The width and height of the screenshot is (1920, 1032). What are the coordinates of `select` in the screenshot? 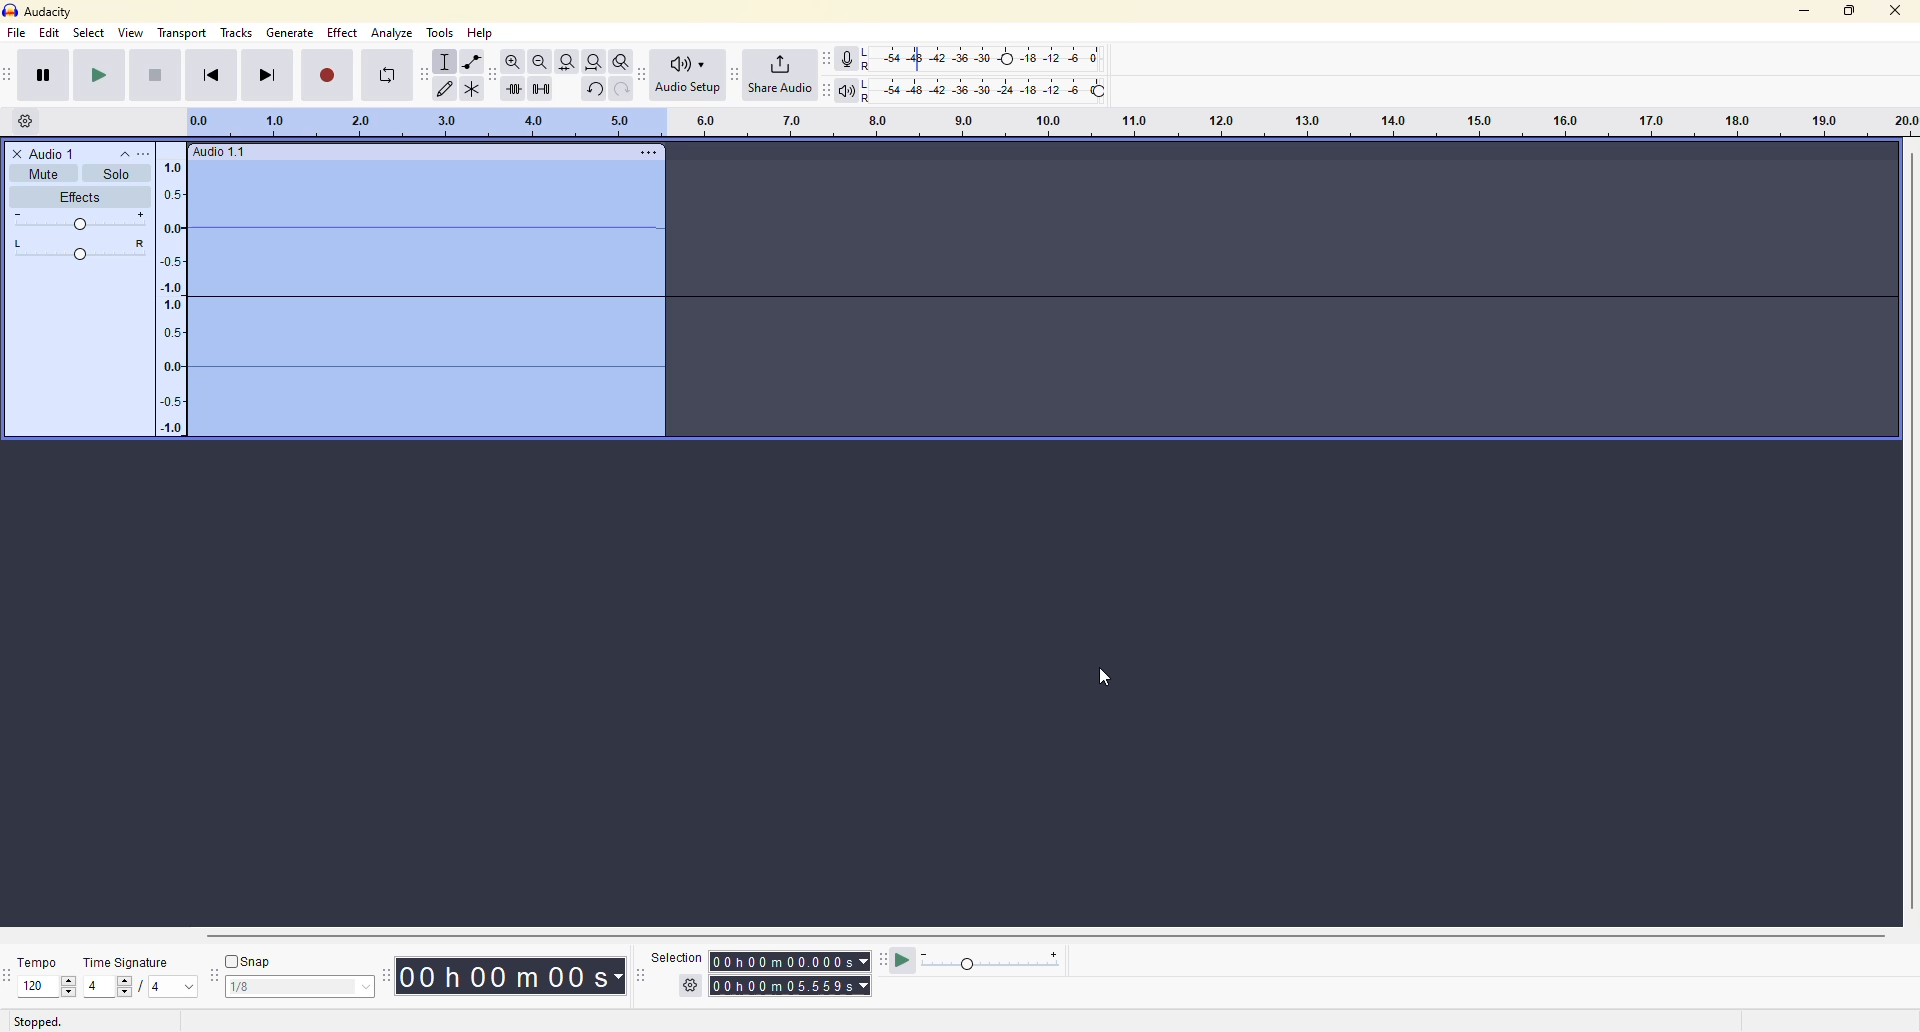 It's located at (128, 987).